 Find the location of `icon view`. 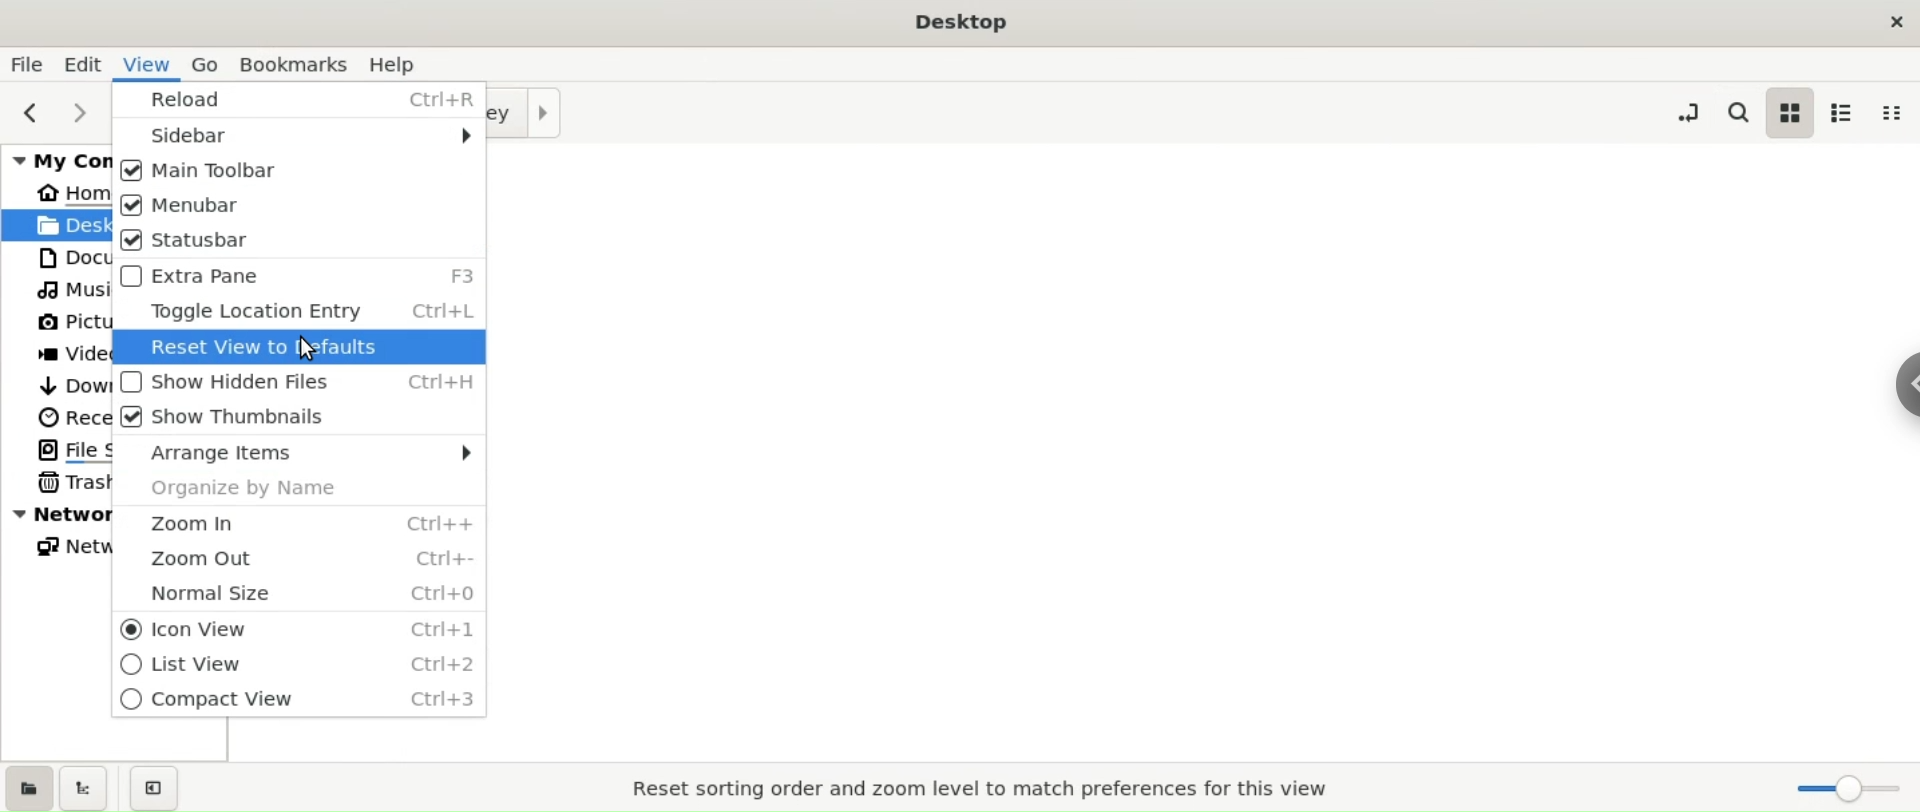

icon view is located at coordinates (1792, 110).